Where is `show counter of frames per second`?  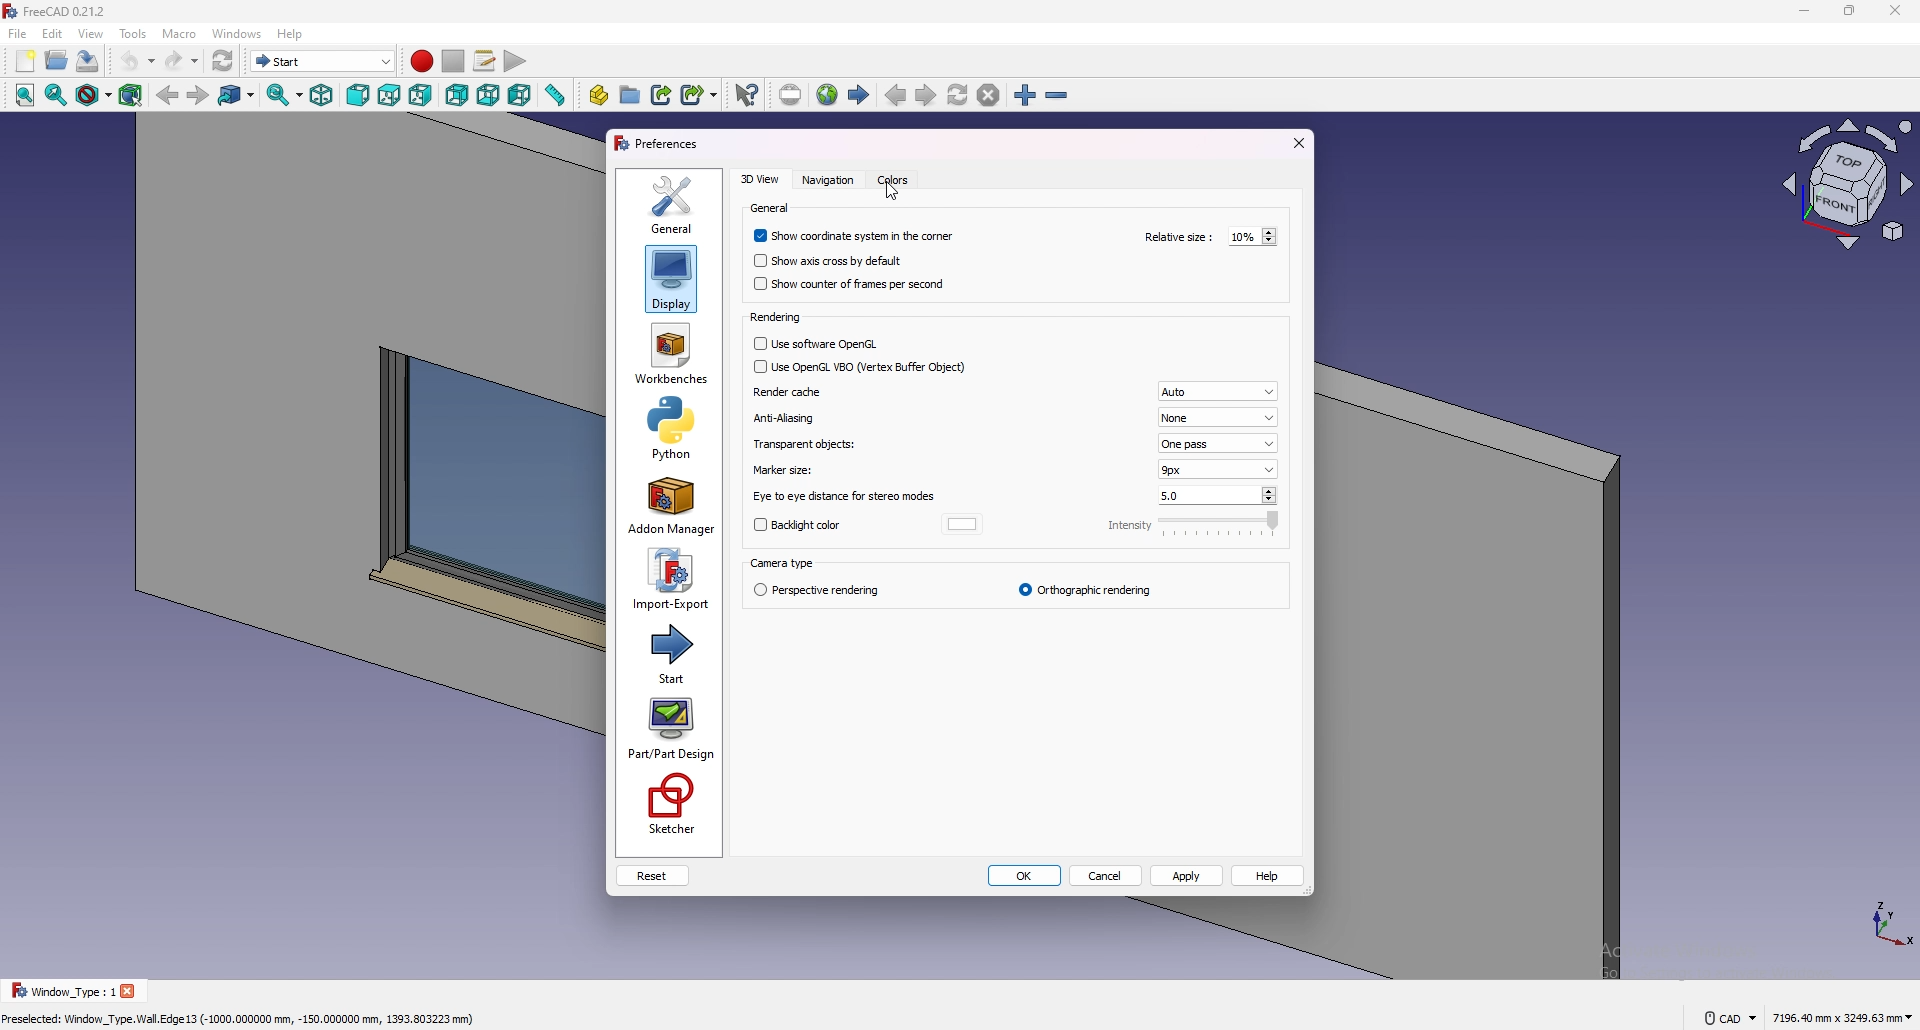 show counter of frames per second is located at coordinates (853, 283).